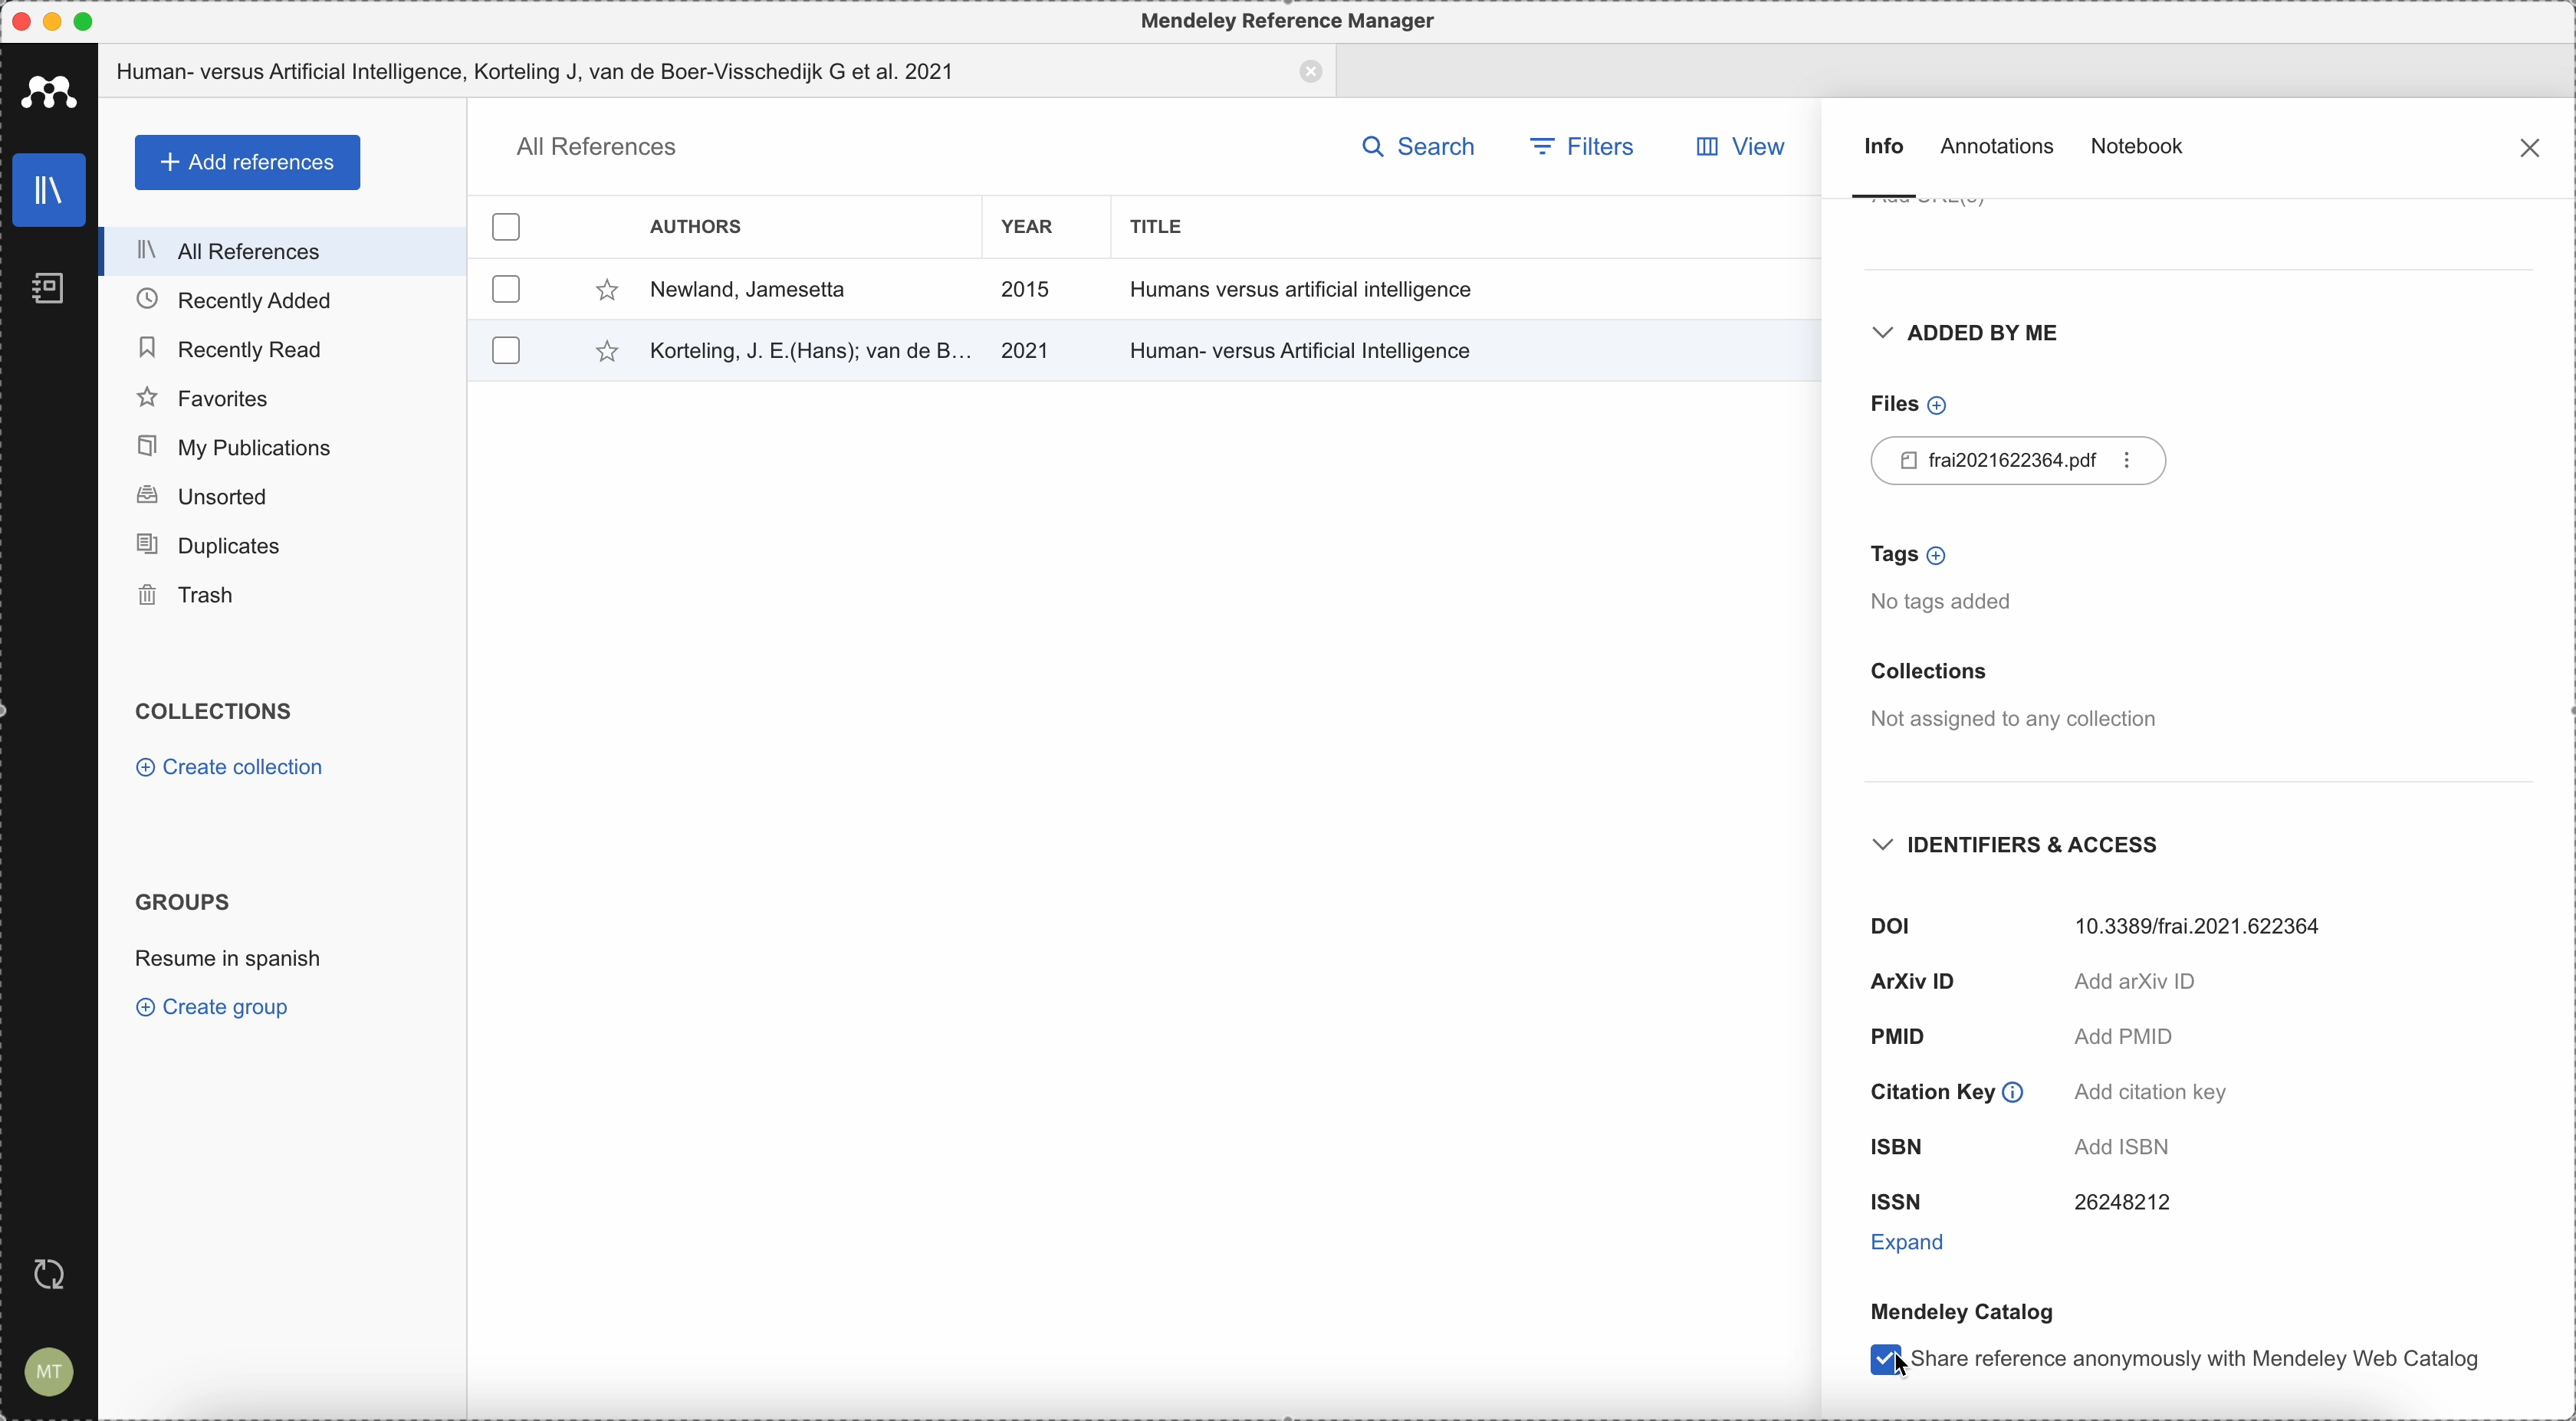 This screenshot has width=2576, height=1421. I want to click on library, so click(50, 191).